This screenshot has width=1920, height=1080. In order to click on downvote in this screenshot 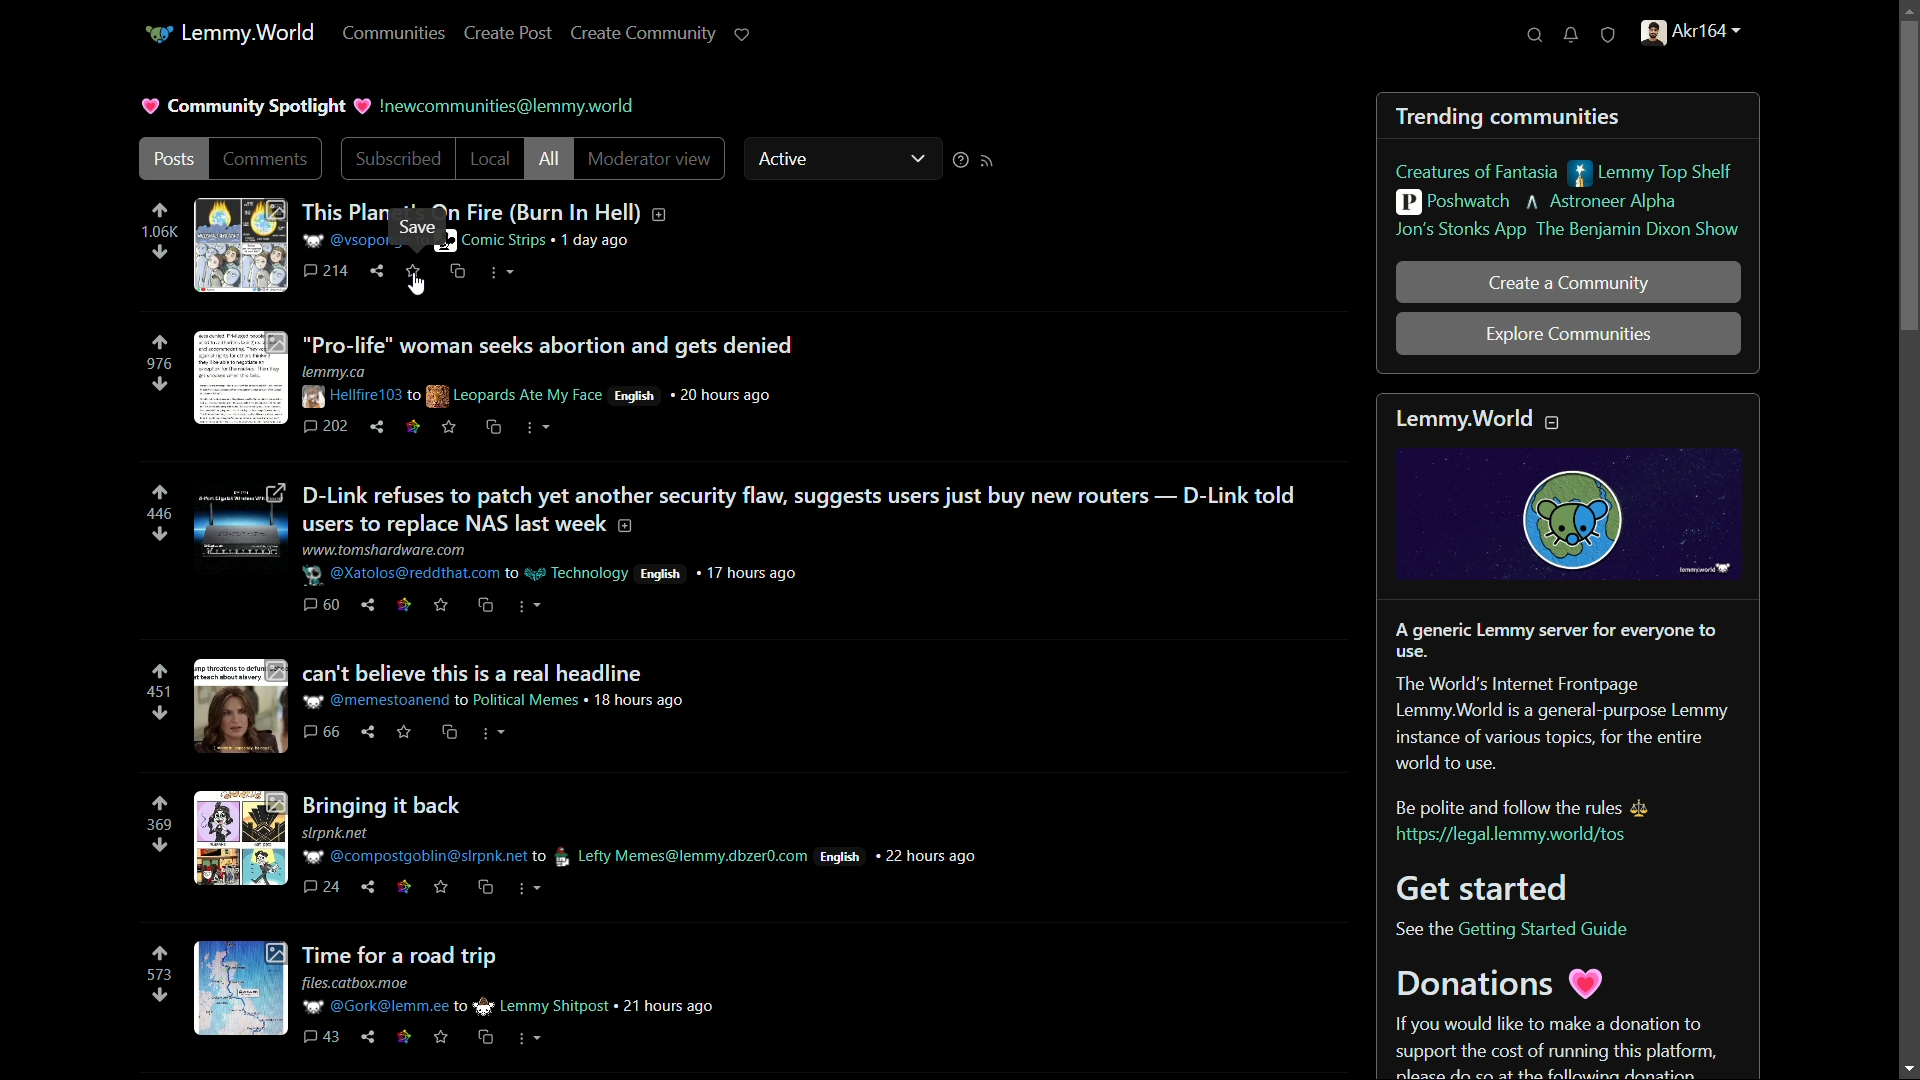, I will do `click(158, 714)`.